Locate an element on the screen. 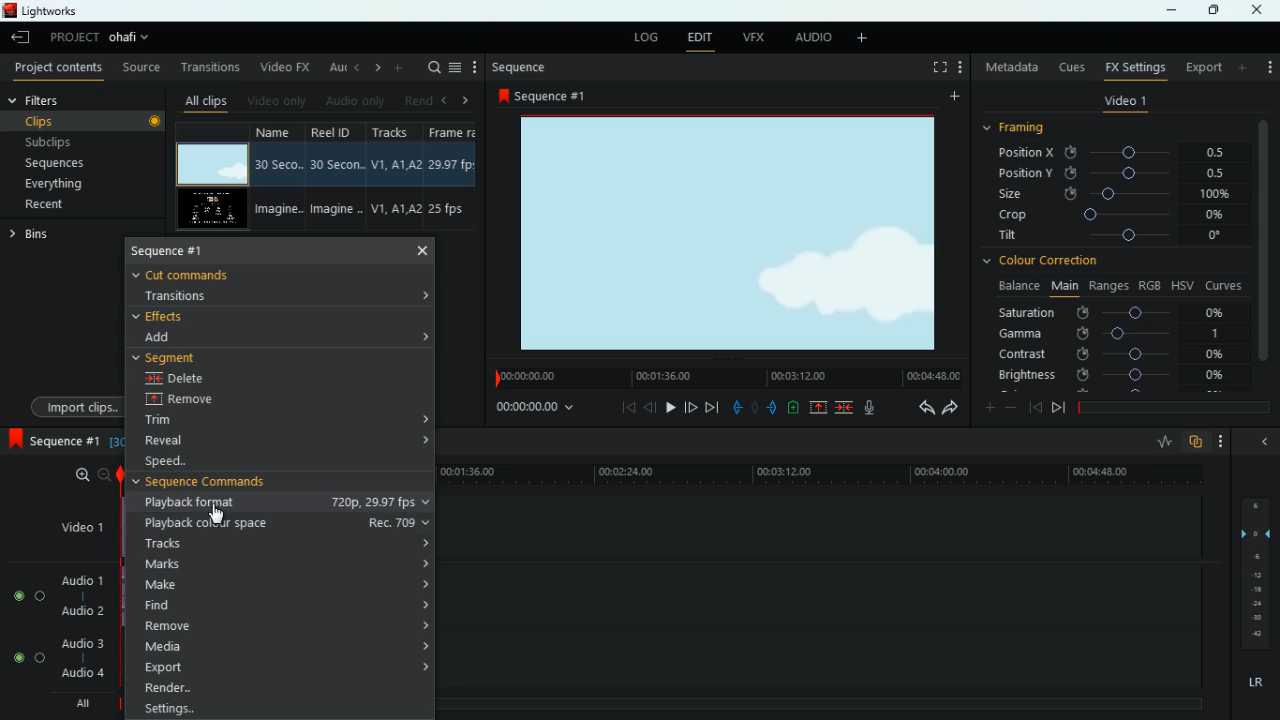  add is located at coordinates (953, 95).